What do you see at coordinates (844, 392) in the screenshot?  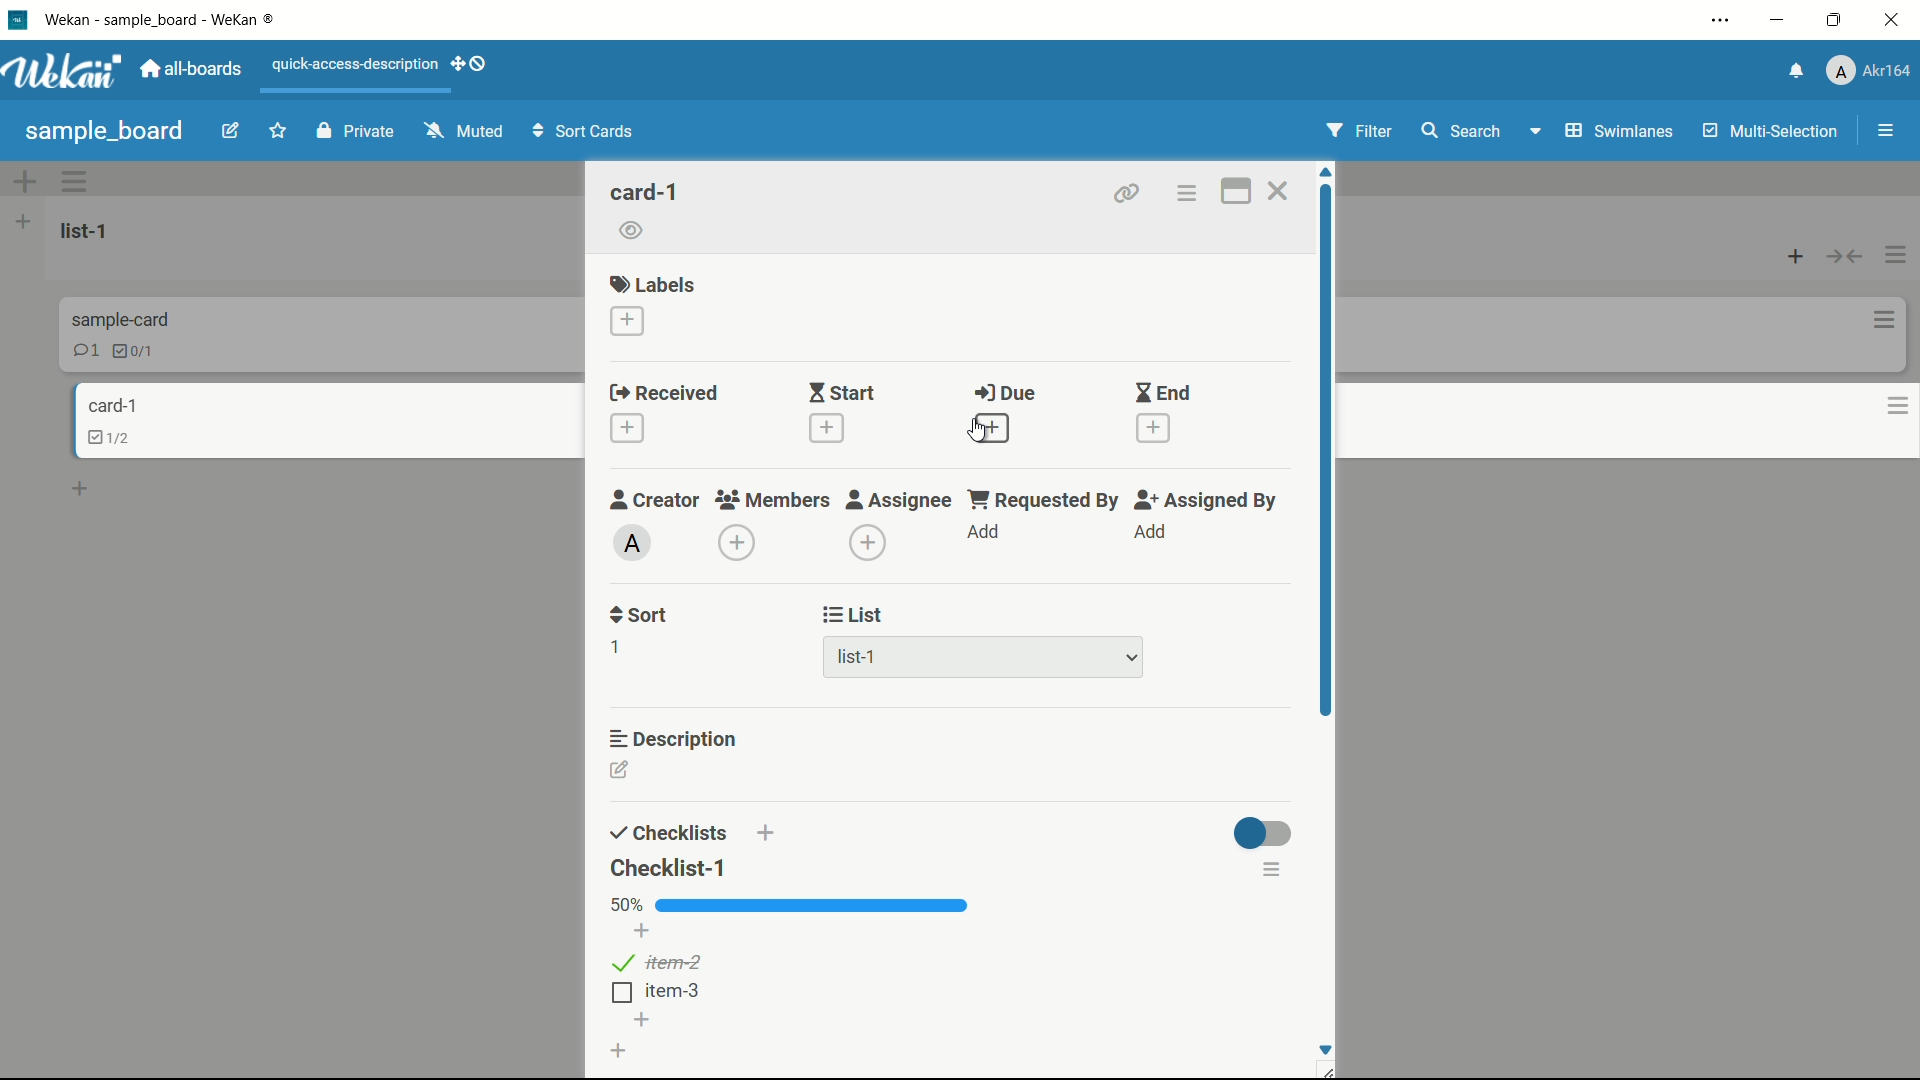 I see `start` at bounding box center [844, 392].